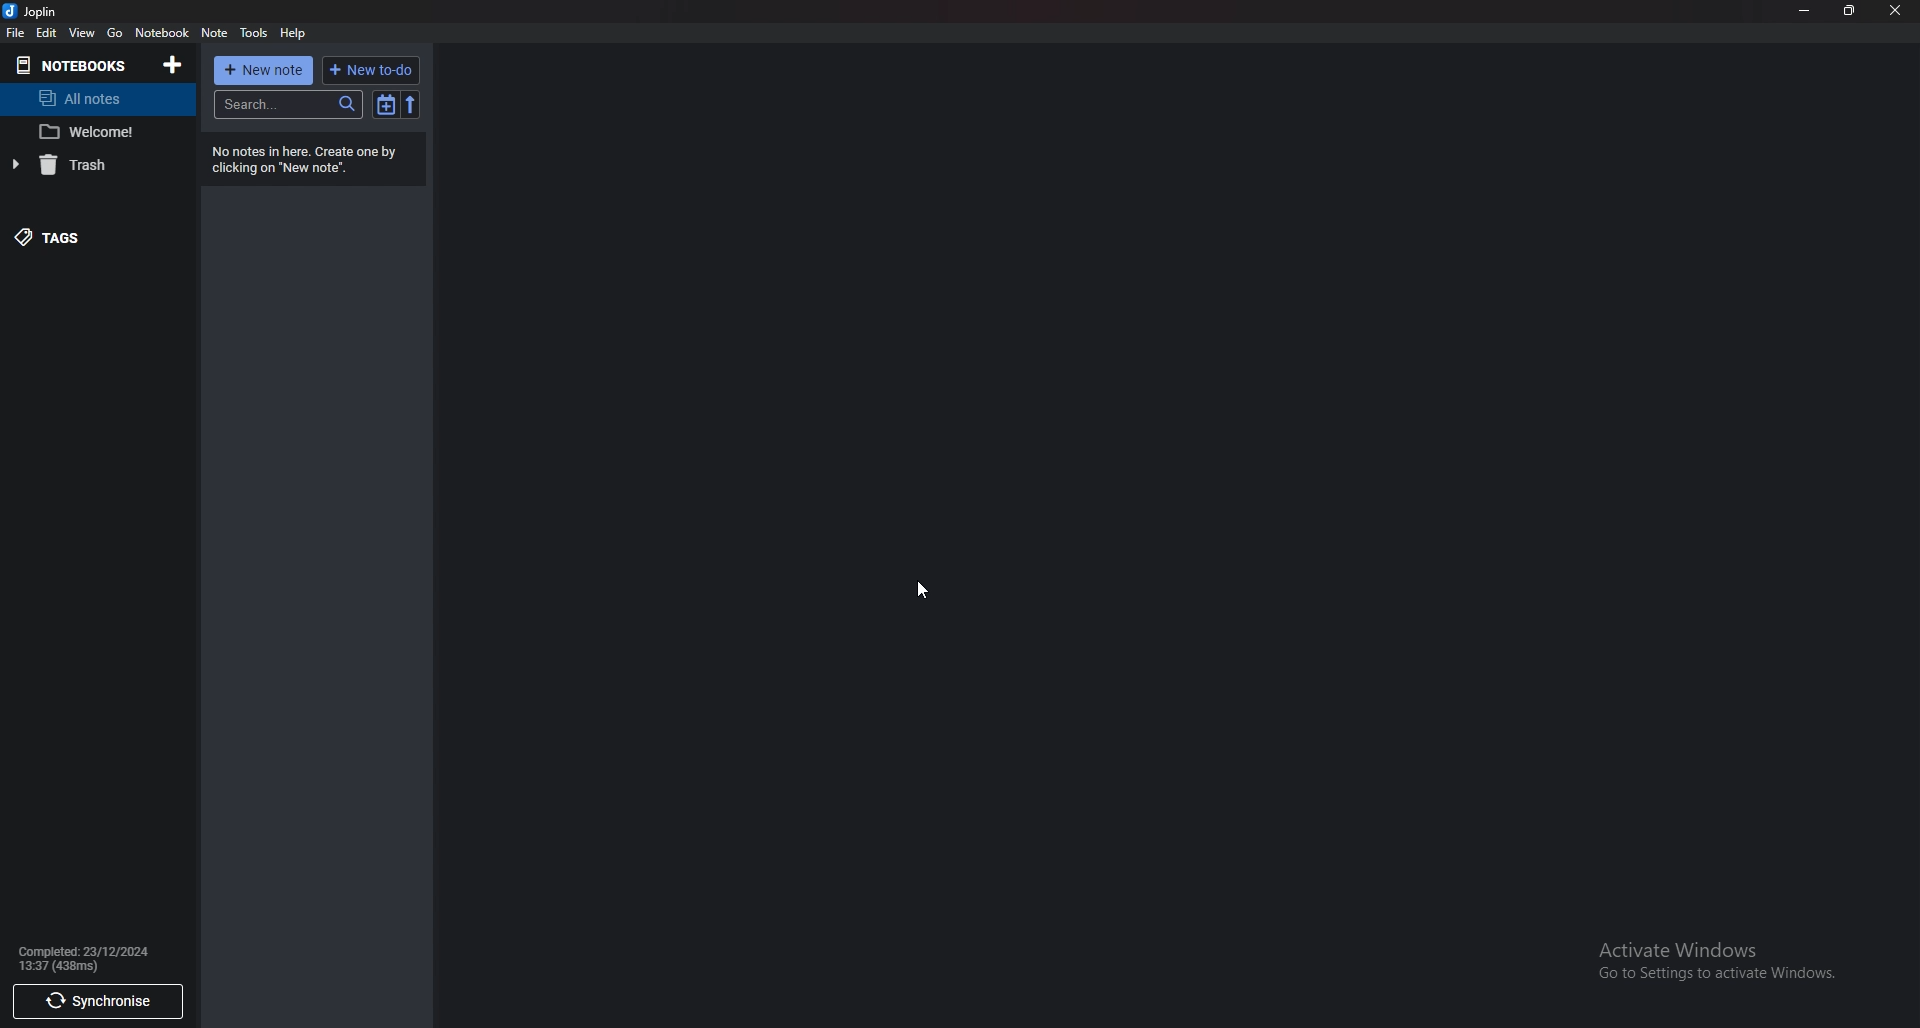 The image size is (1920, 1028). What do you see at coordinates (263, 71) in the screenshot?
I see `New note` at bounding box center [263, 71].